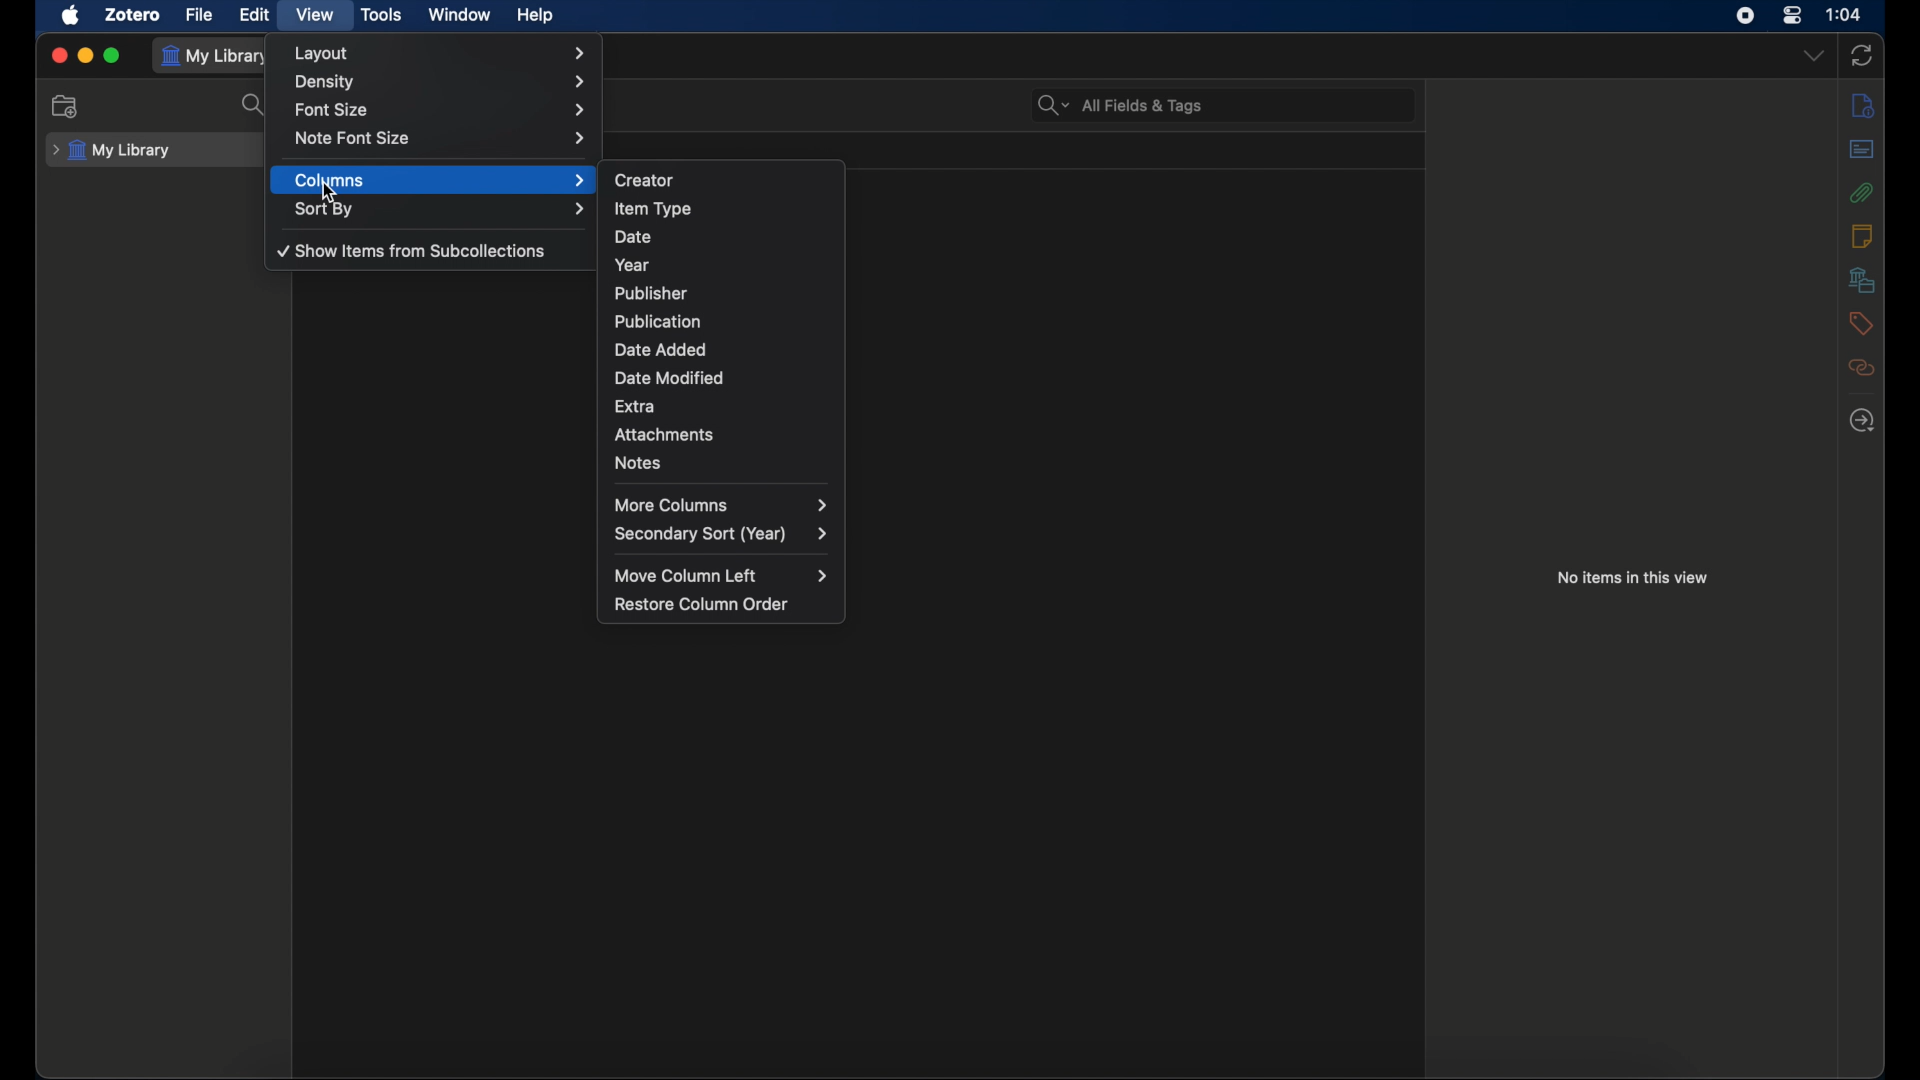  Describe the element at coordinates (1862, 279) in the screenshot. I see `libraries` at that location.